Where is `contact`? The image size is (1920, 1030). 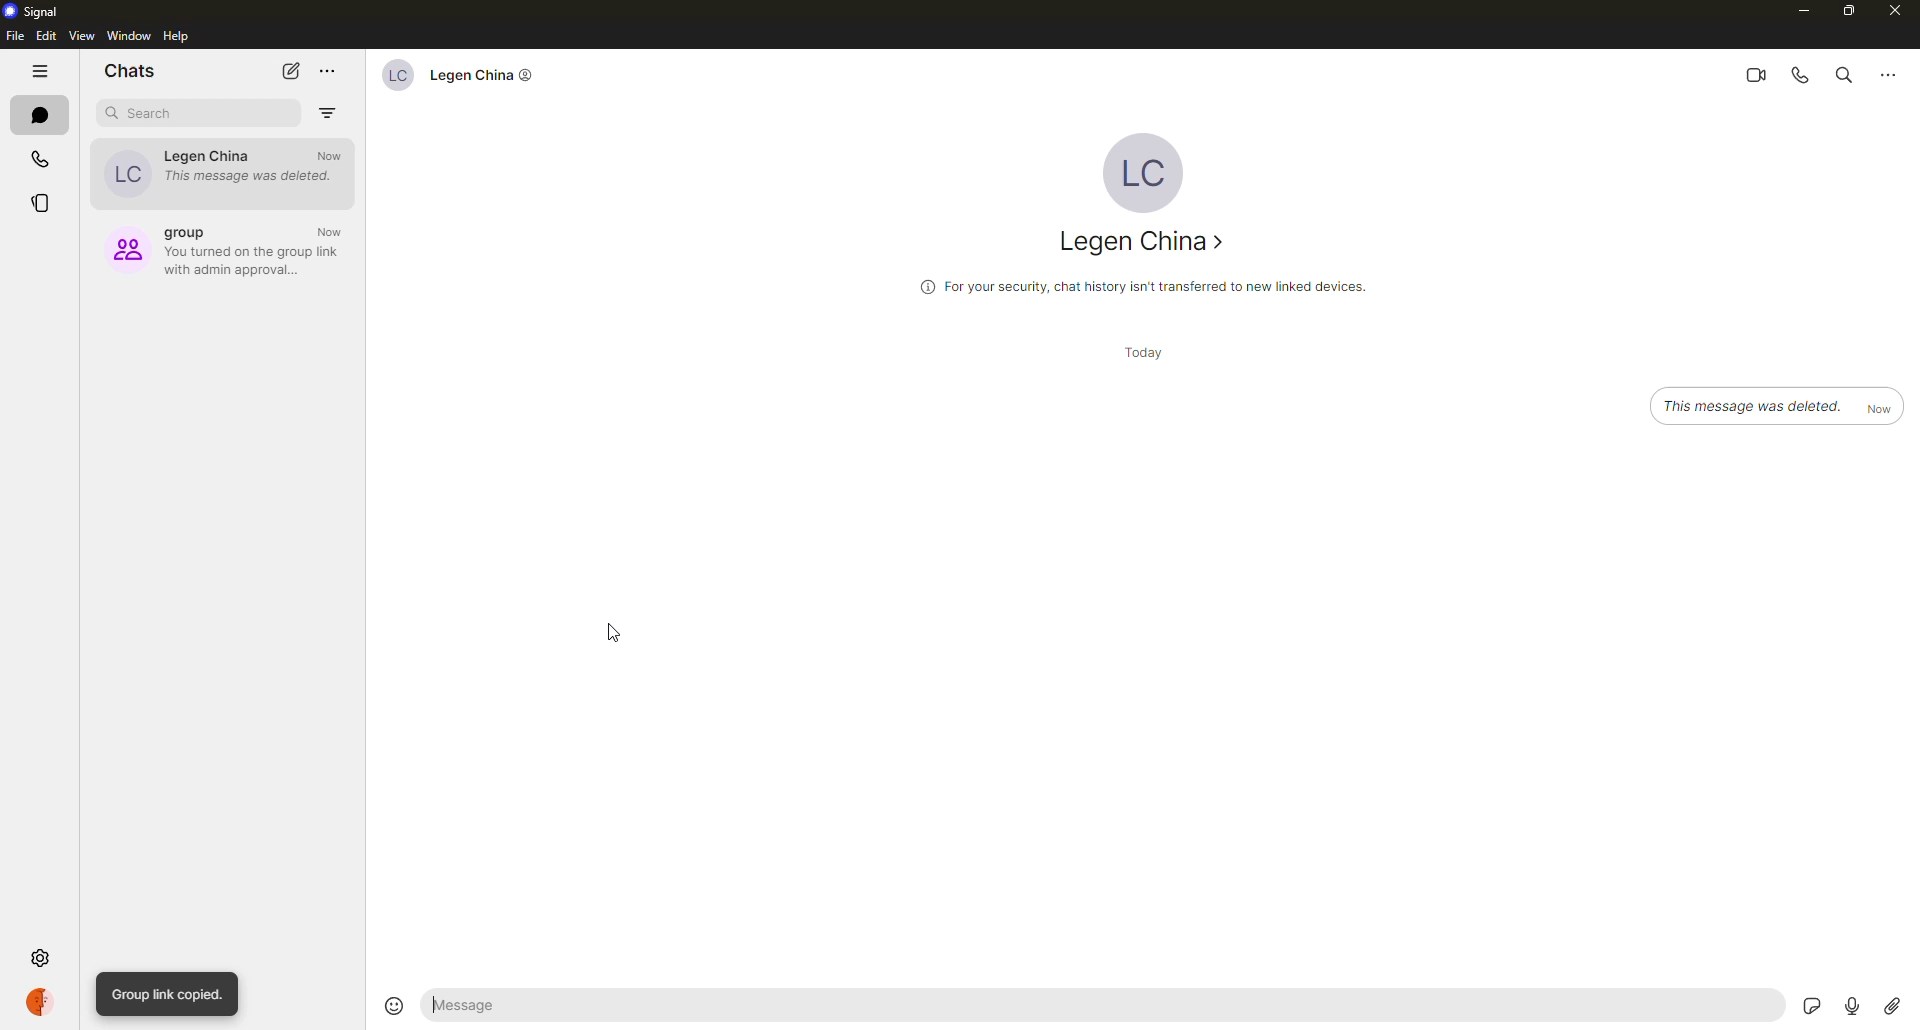 contact is located at coordinates (219, 170).